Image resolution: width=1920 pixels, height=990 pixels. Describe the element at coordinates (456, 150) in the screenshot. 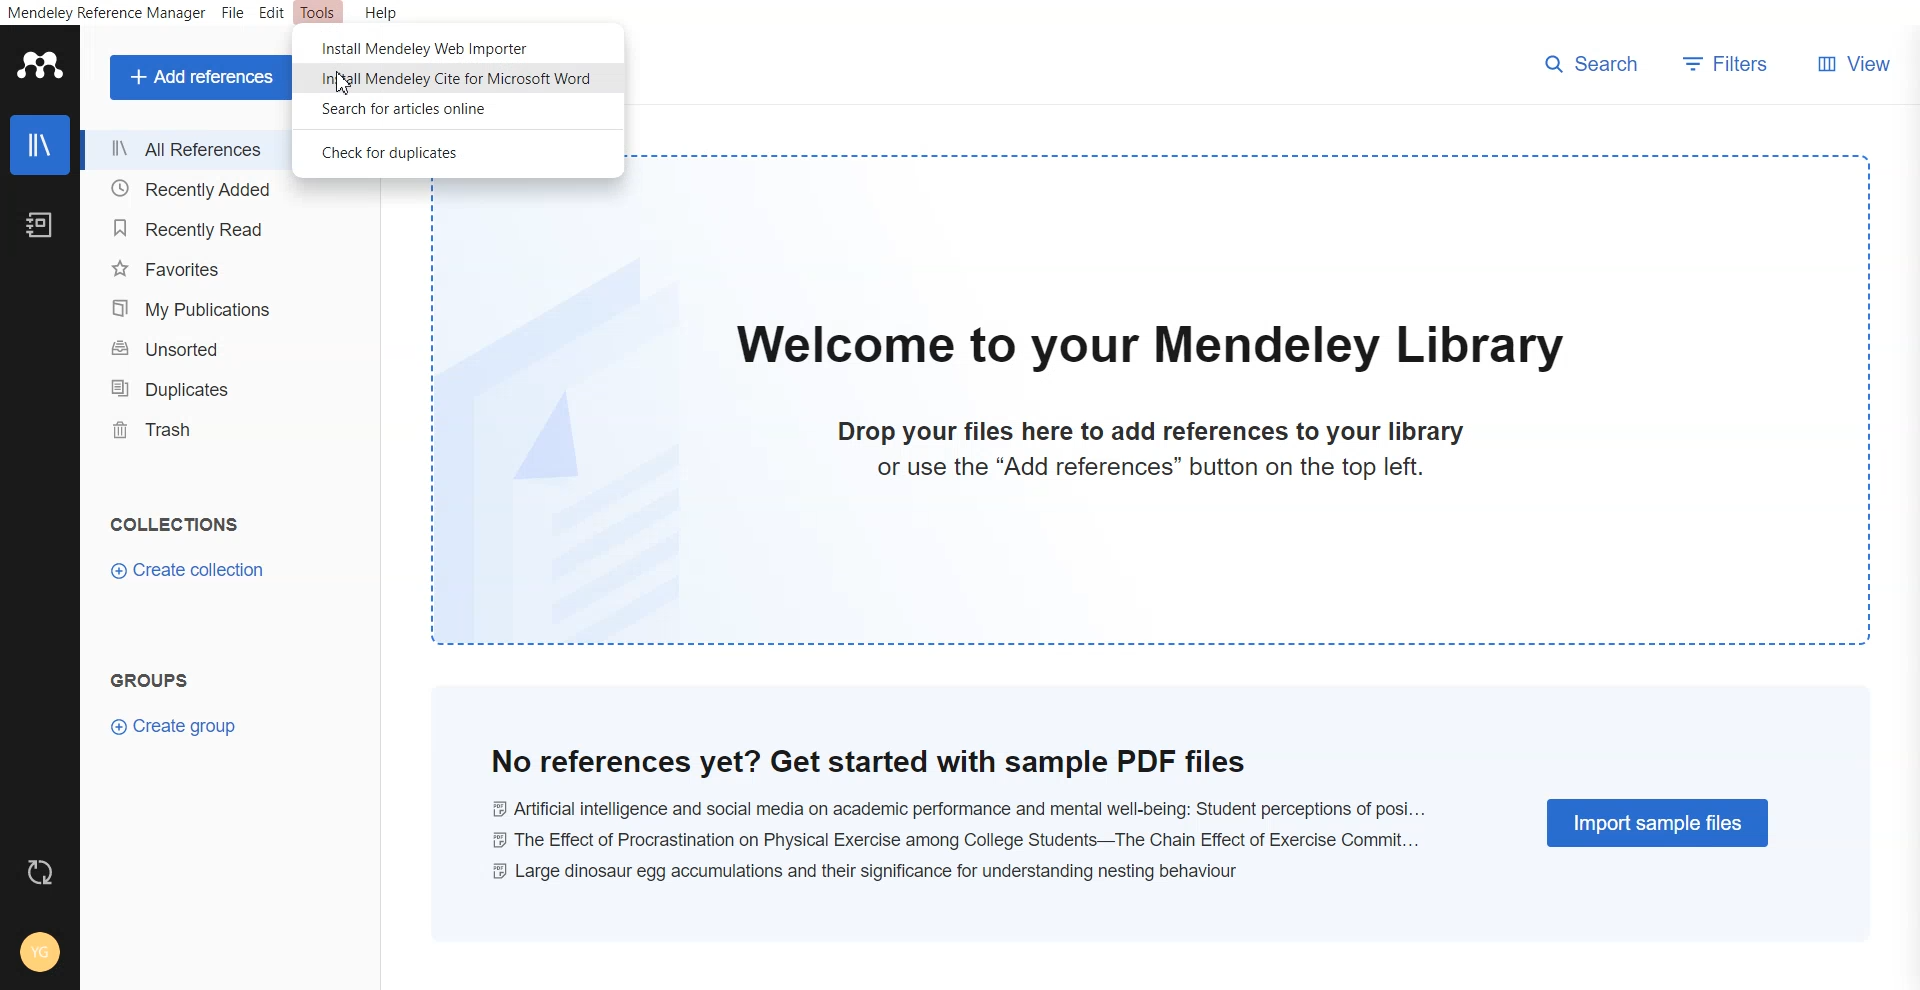

I see `Check for duplicate` at that location.